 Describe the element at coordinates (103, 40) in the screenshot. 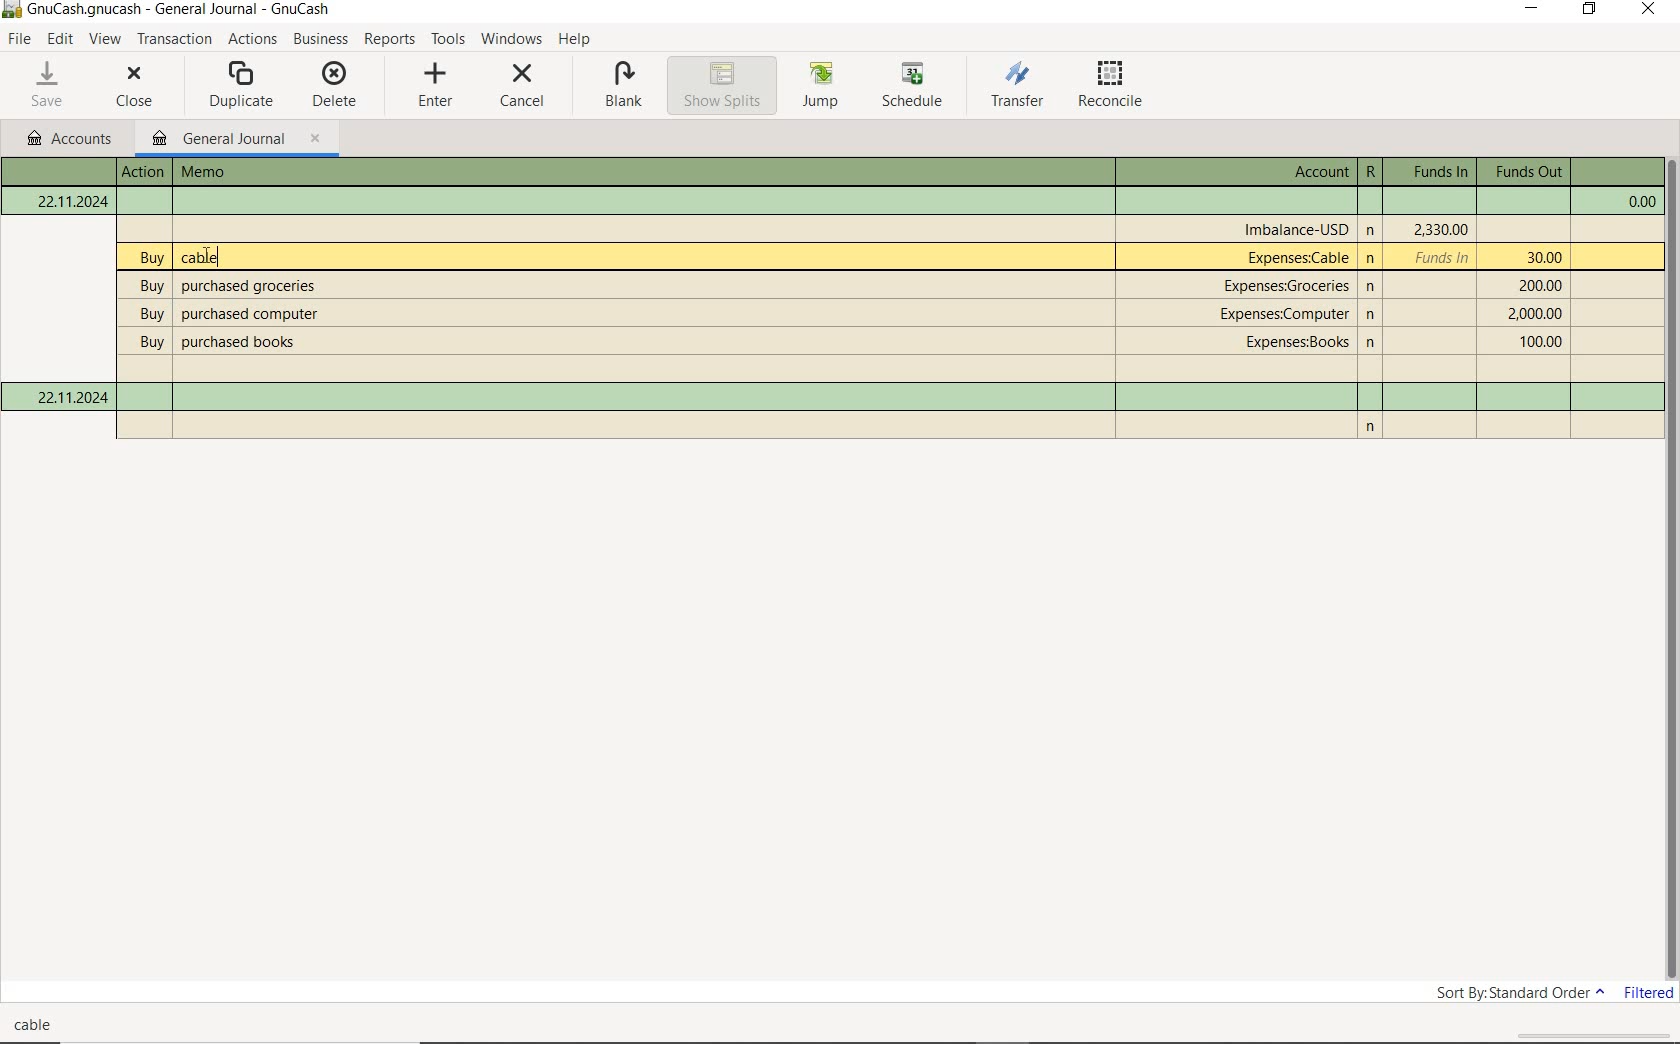

I see `VIEW` at that location.